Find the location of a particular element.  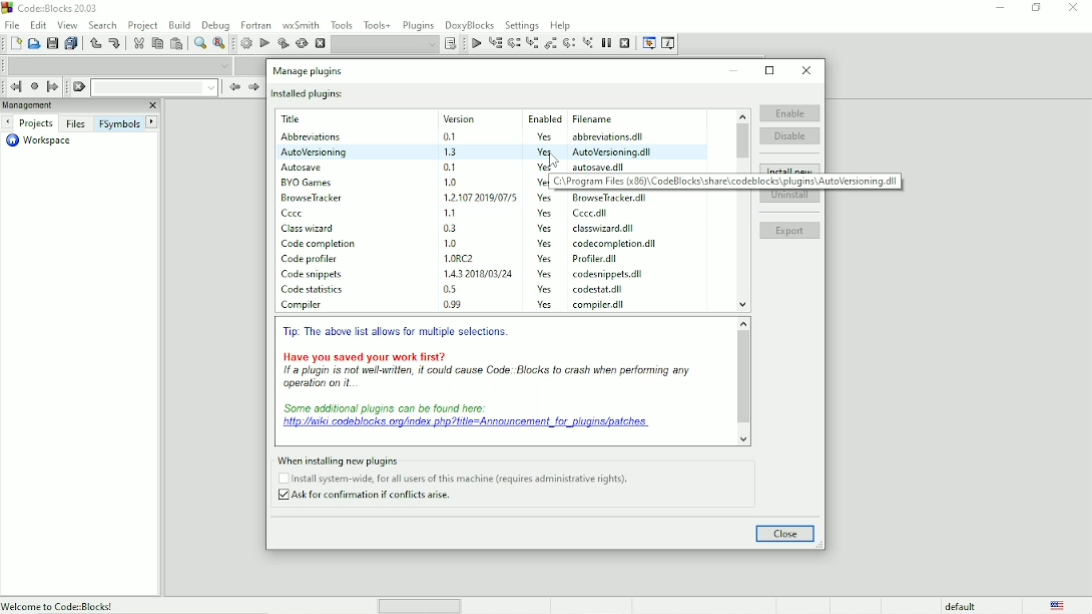

Code snippets is located at coordinates (313, 275).